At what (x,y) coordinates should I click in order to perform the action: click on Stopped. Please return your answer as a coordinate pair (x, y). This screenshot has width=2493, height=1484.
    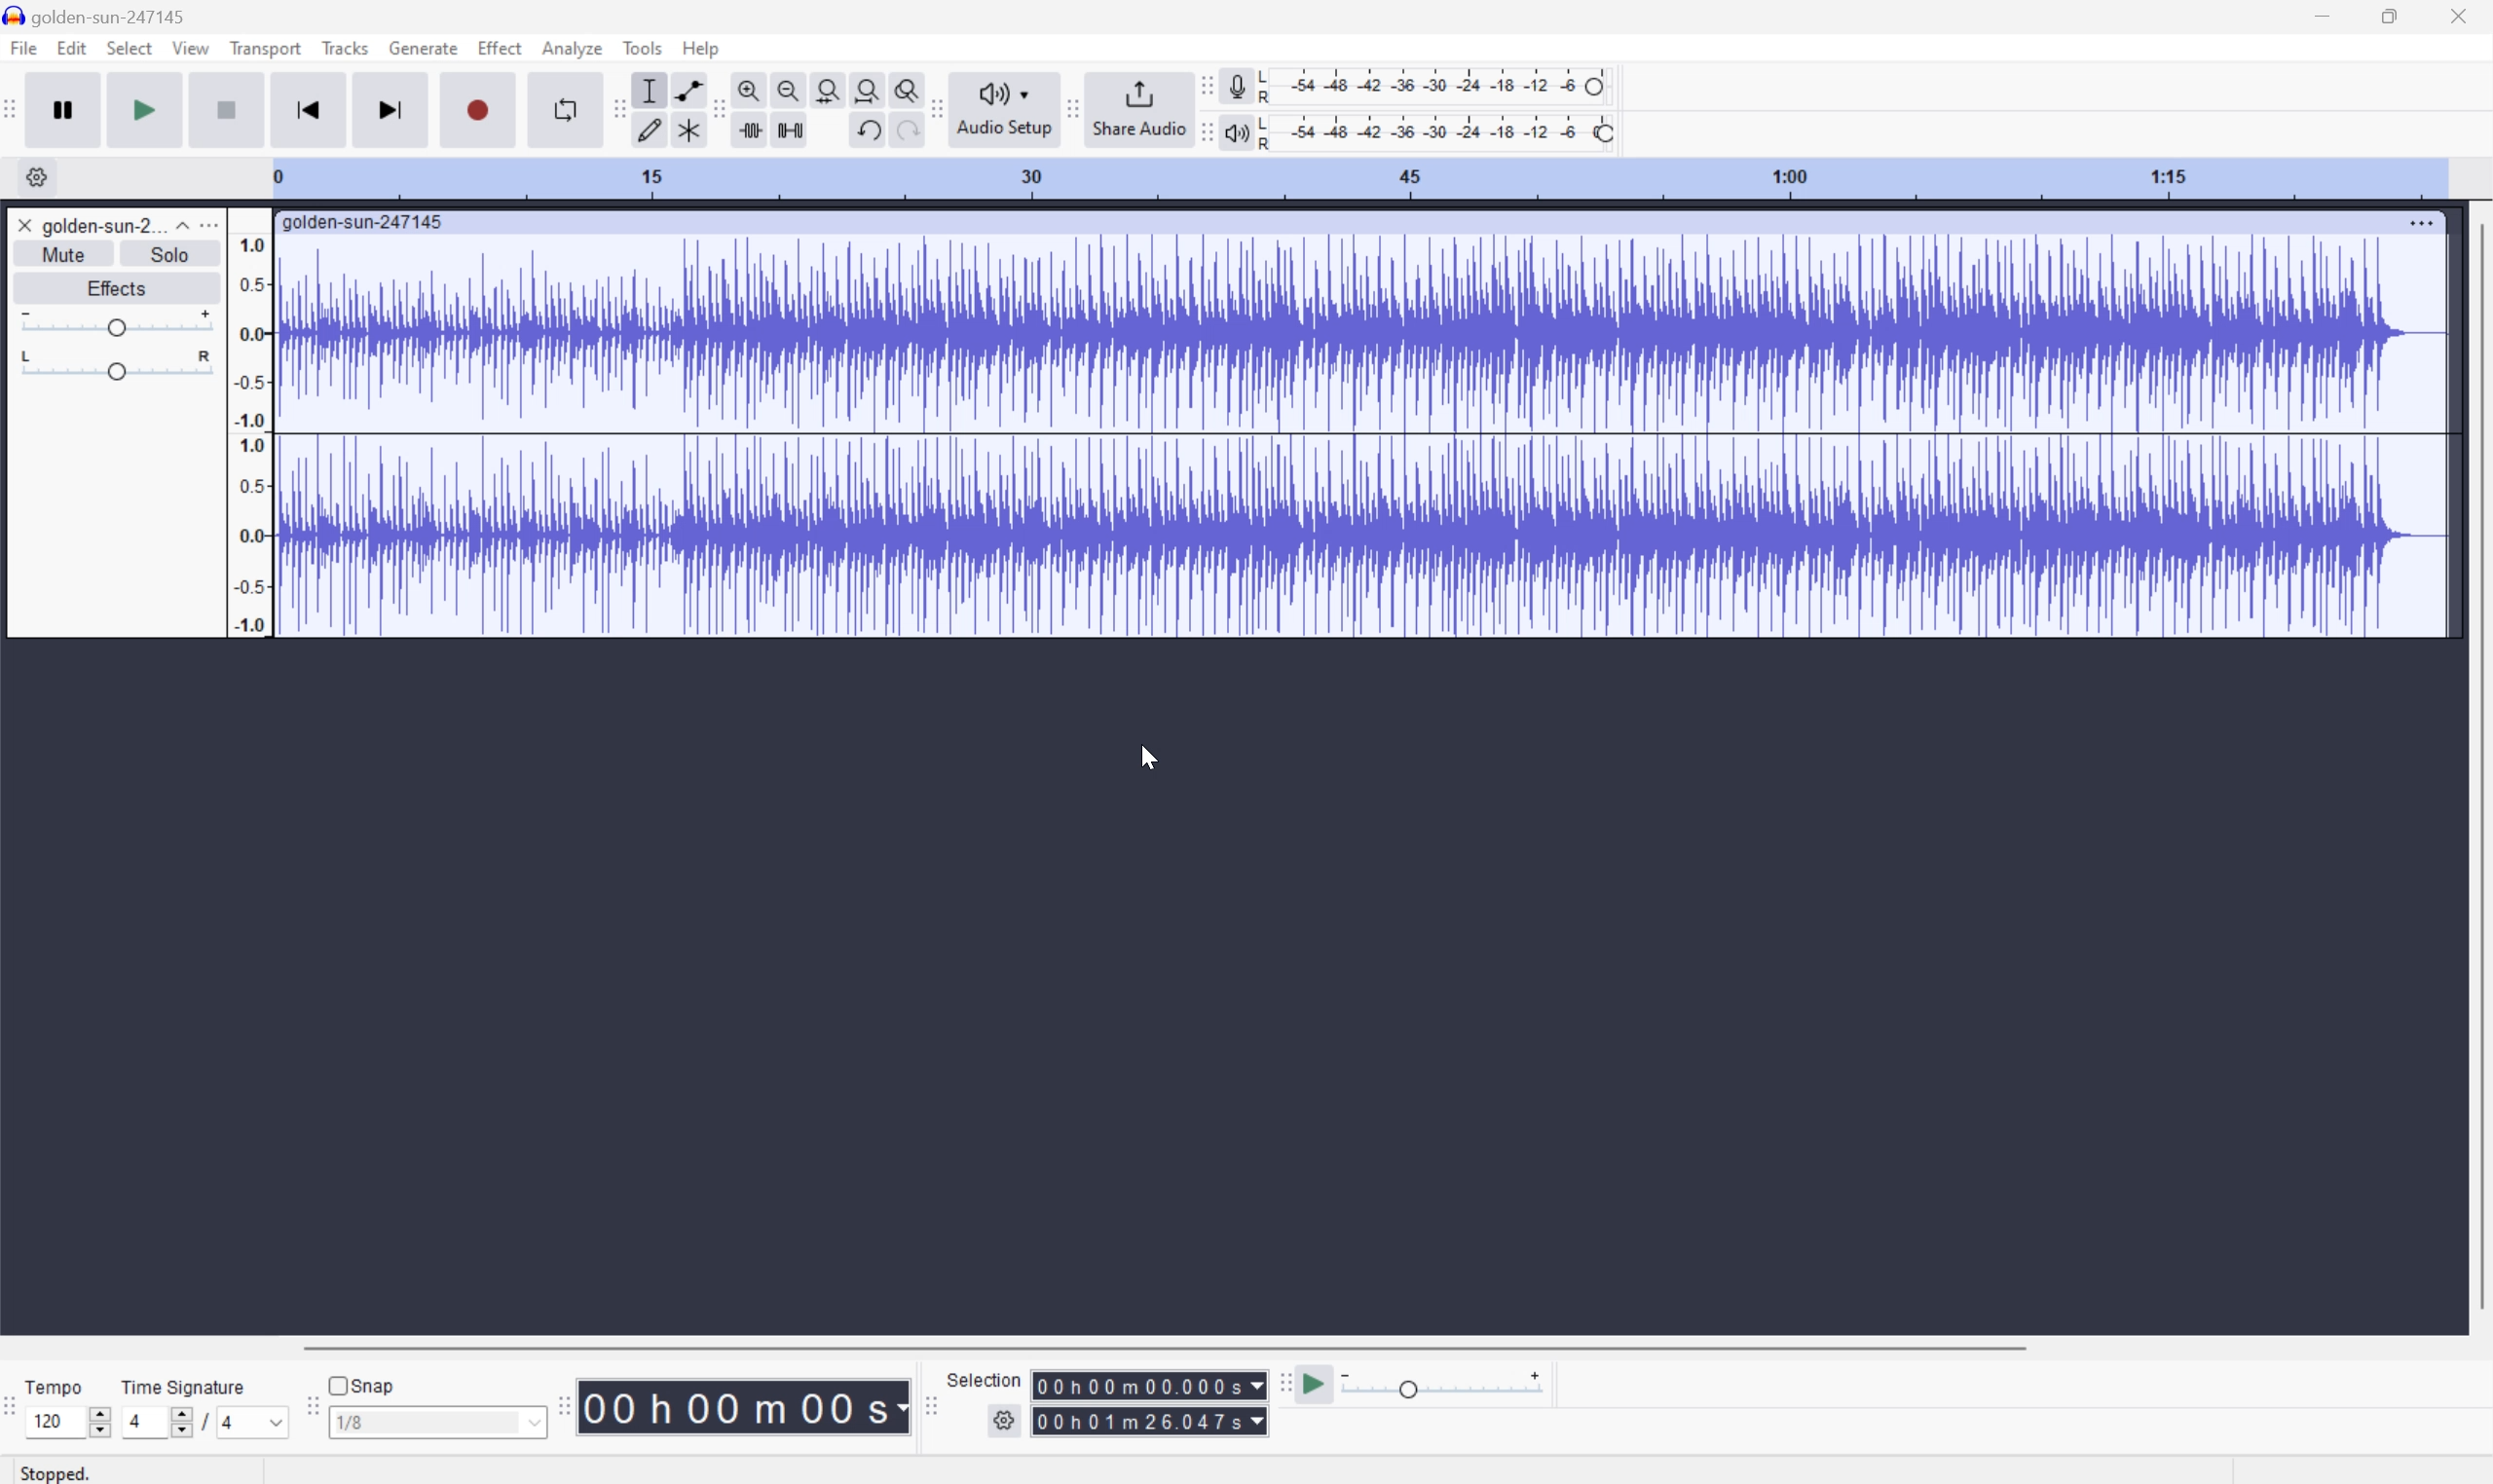
    Looking at the image, I should click on (58, 1471).